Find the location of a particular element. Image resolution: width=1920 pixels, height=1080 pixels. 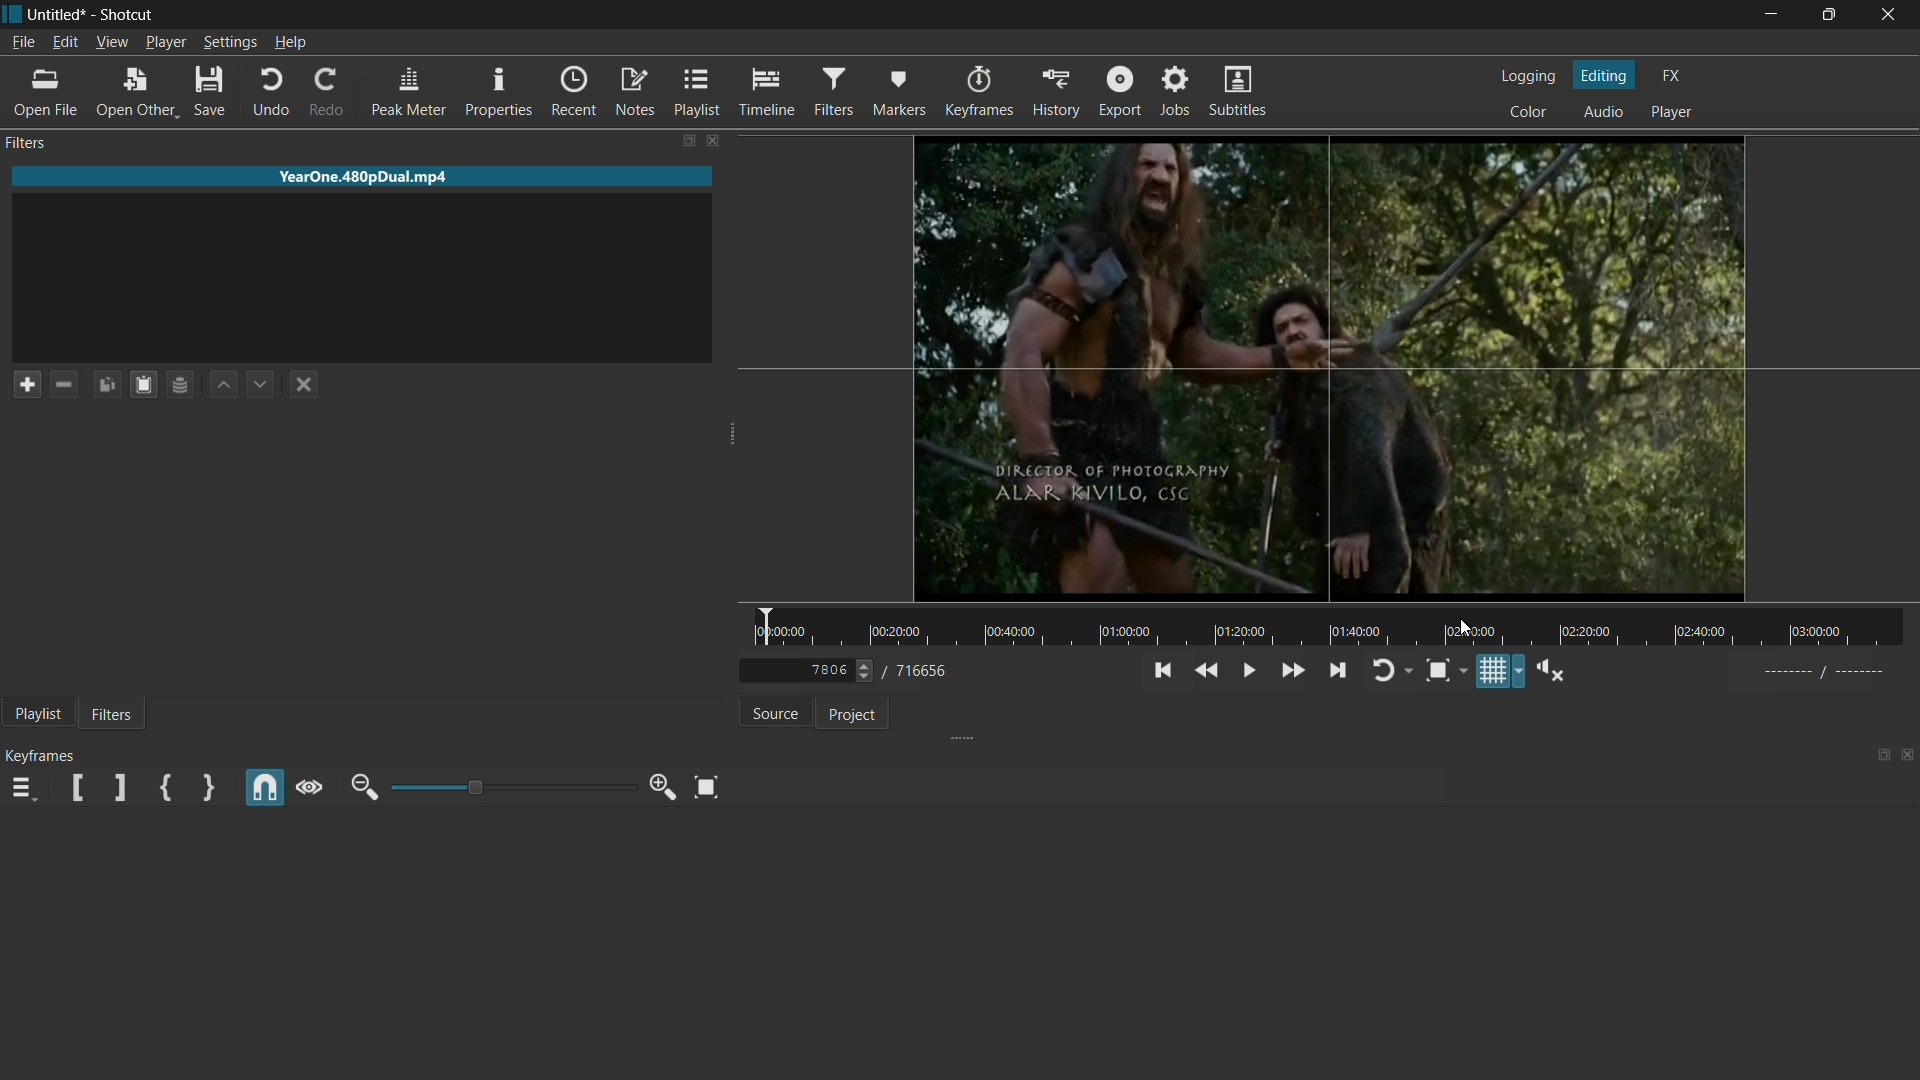

zoom timeline to fit is located at coordinates (707, 787).